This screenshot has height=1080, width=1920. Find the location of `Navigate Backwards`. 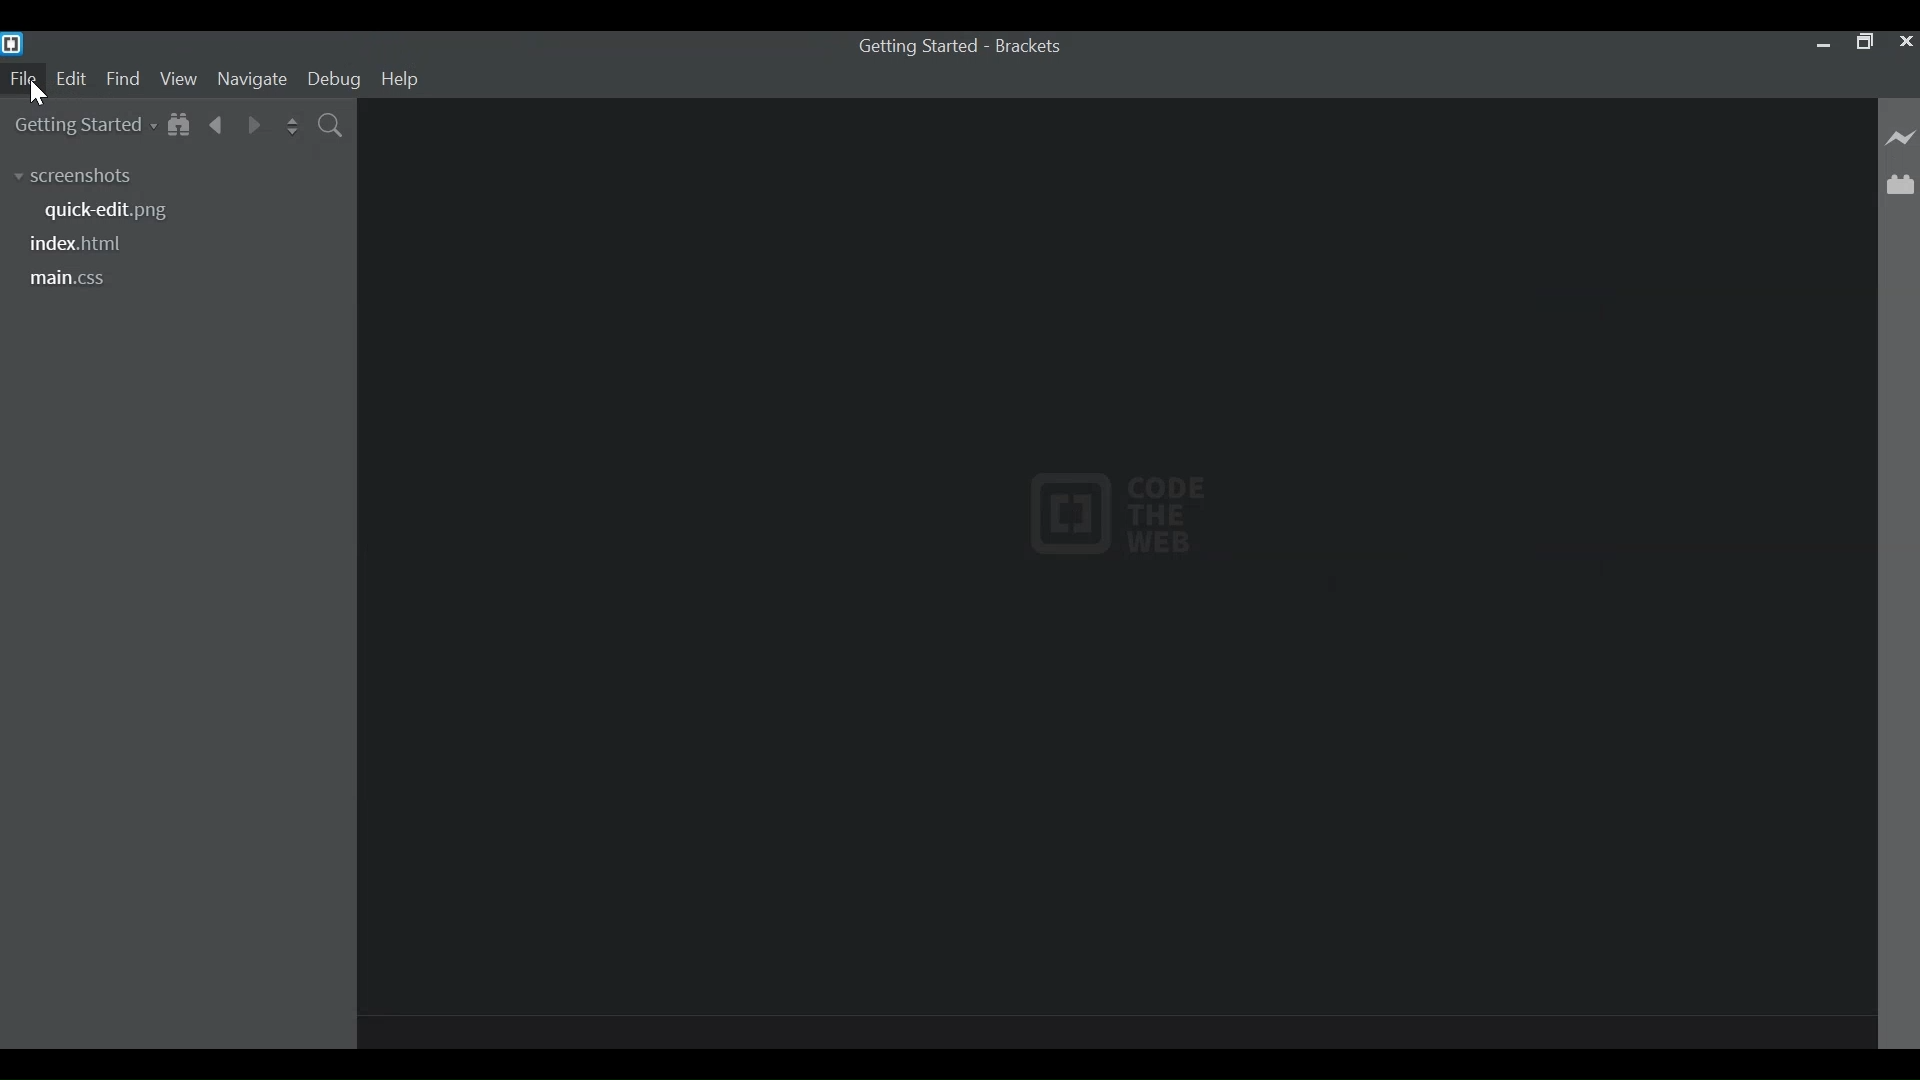

Navigate Backwards is located at coordinates (220, 124).